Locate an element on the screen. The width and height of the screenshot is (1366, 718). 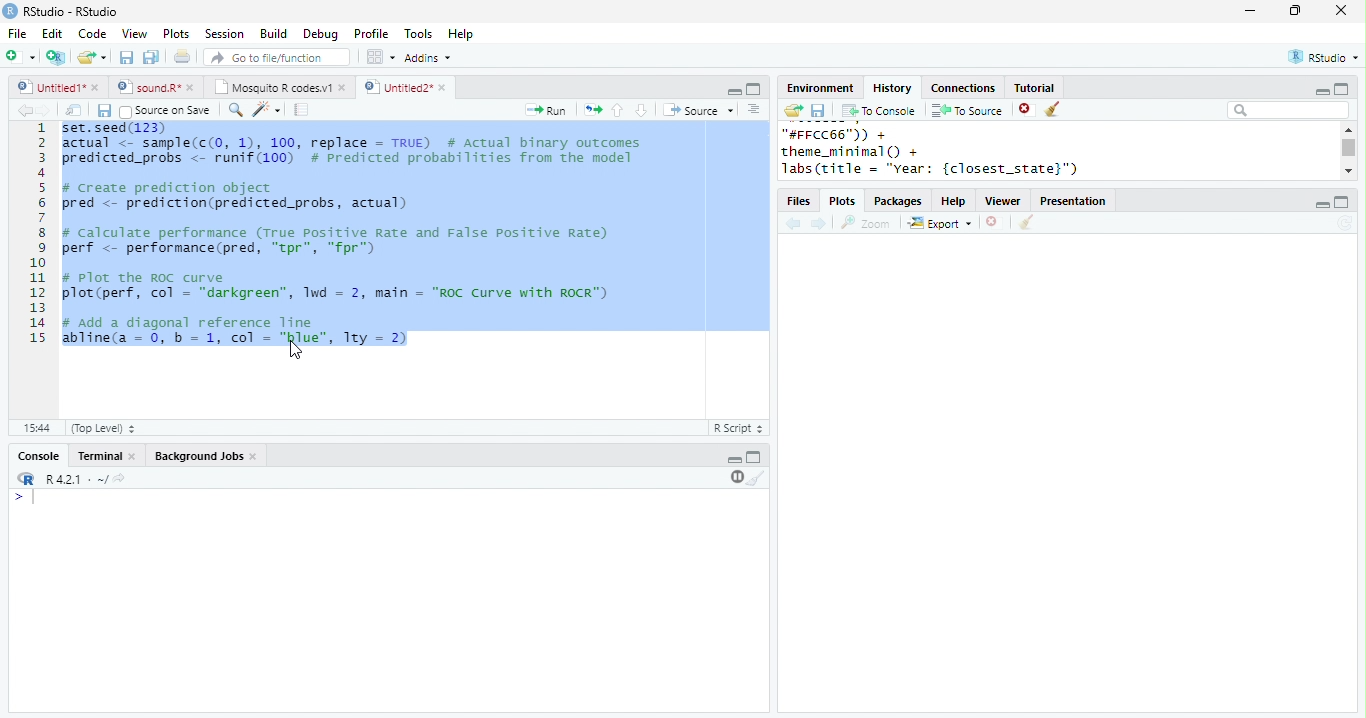
Export is located at coordinates (941, 224).